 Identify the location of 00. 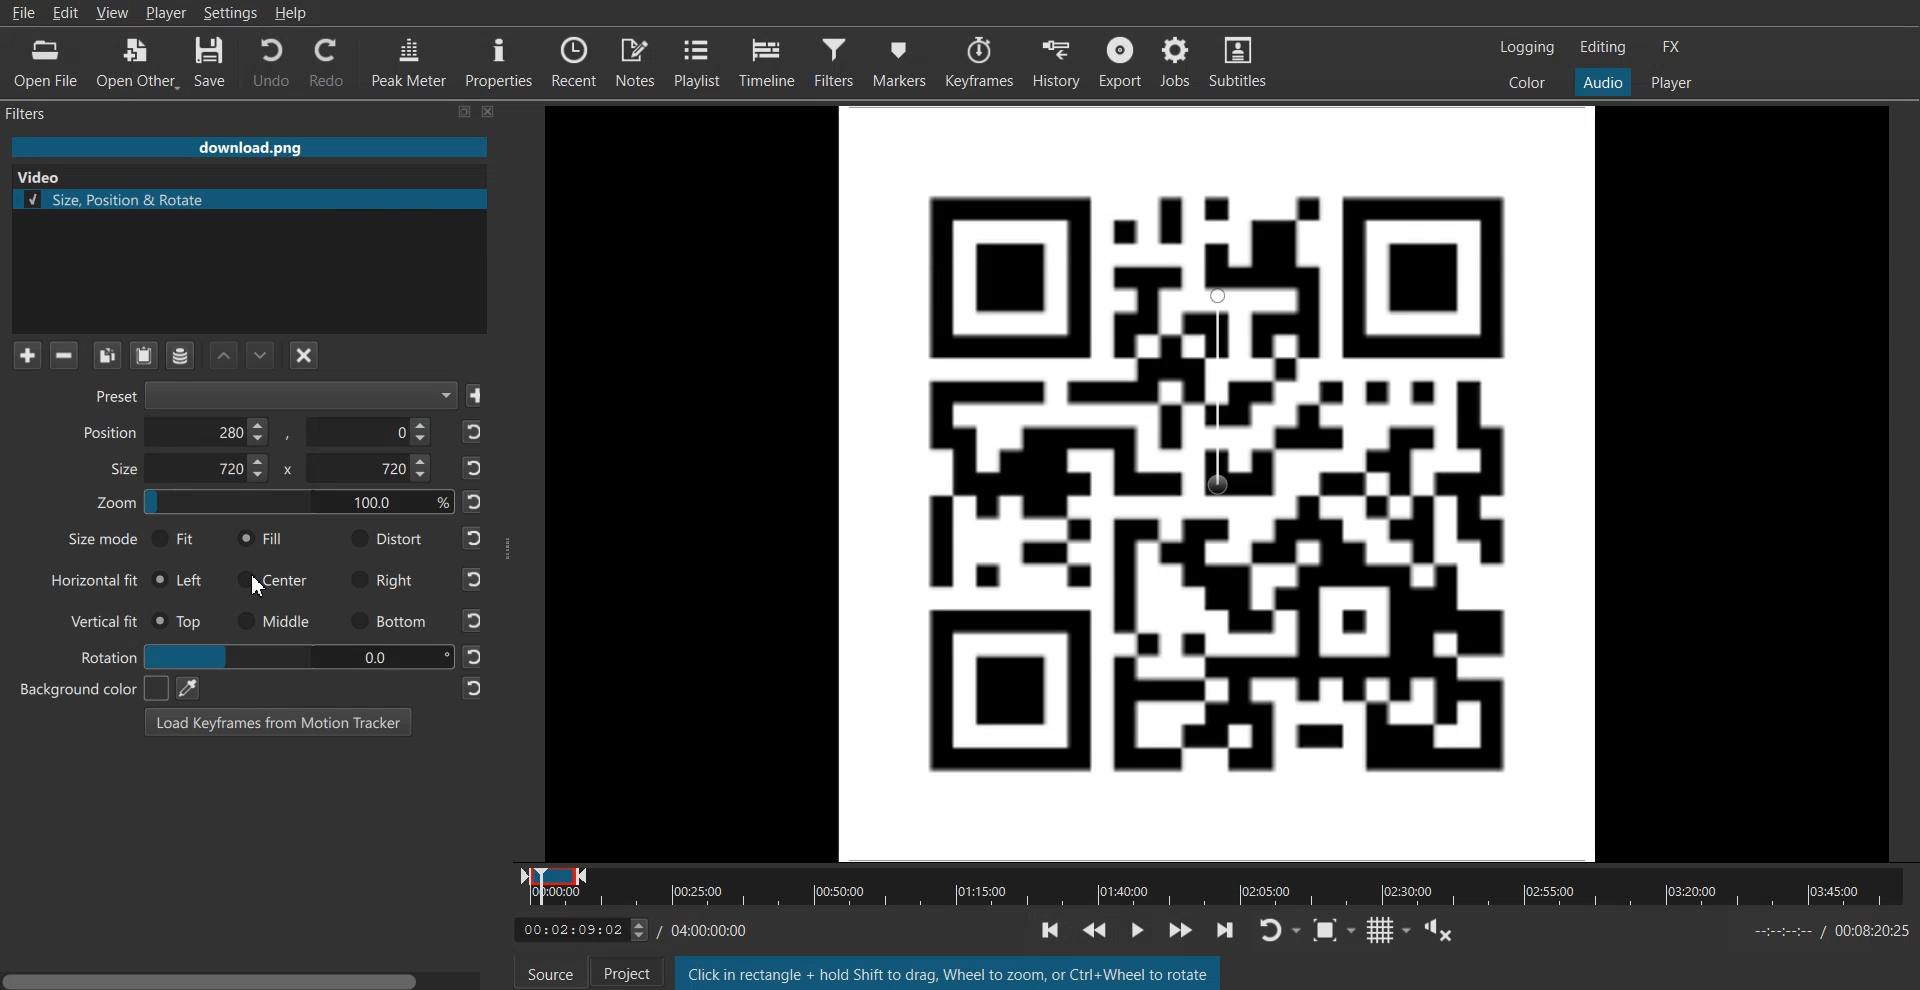
(296, 655).